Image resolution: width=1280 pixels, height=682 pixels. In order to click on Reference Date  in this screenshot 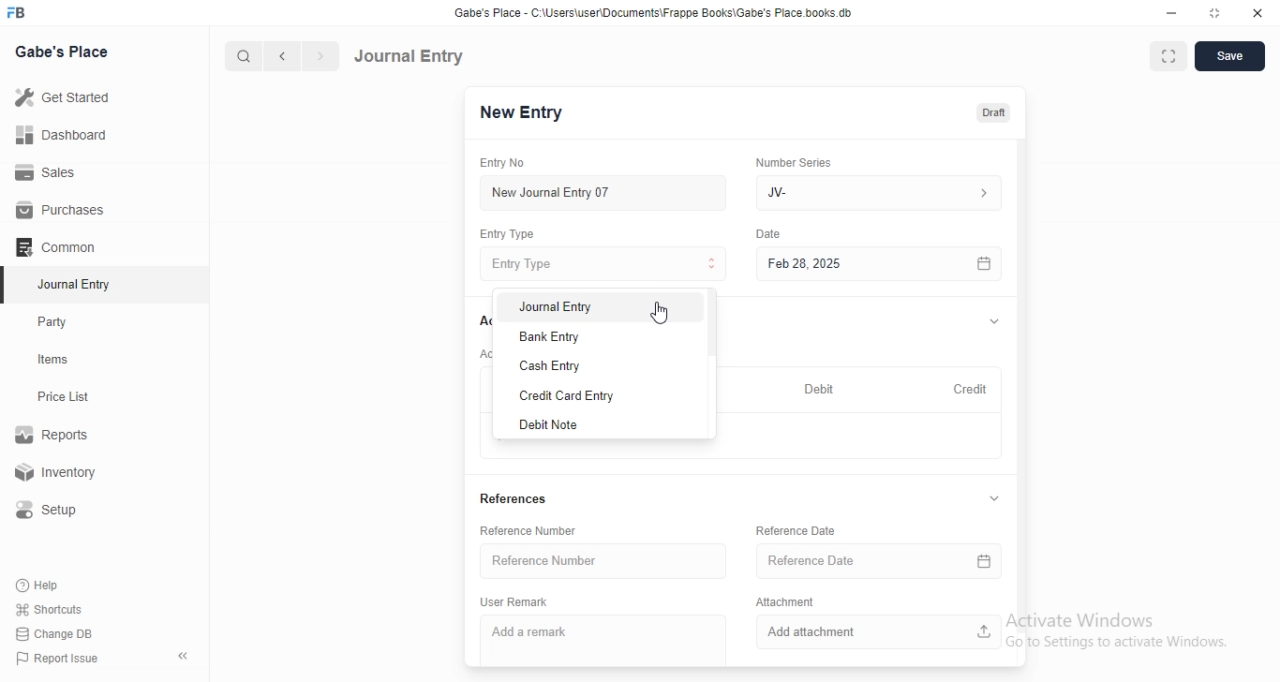, I will do `click(874, 561)`.